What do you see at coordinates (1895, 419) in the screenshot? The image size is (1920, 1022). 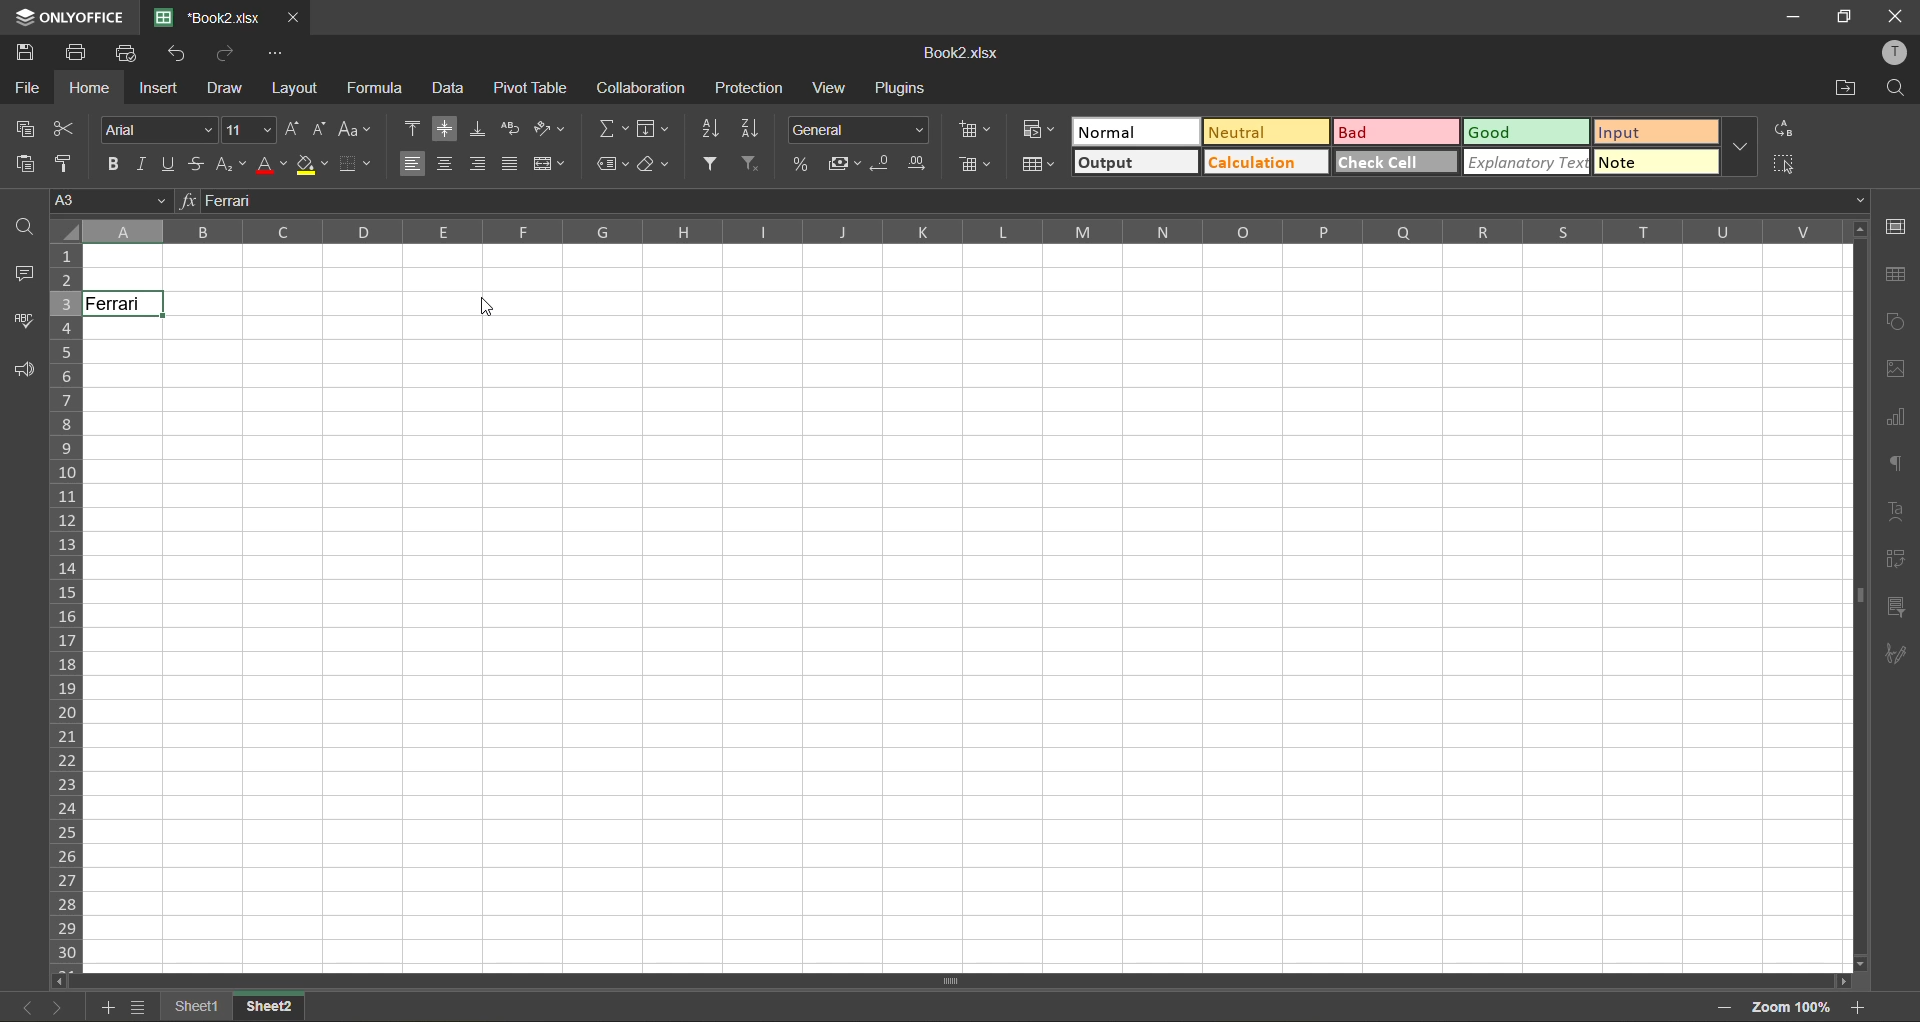 I see `charts` at bounding box center [1895, 419].